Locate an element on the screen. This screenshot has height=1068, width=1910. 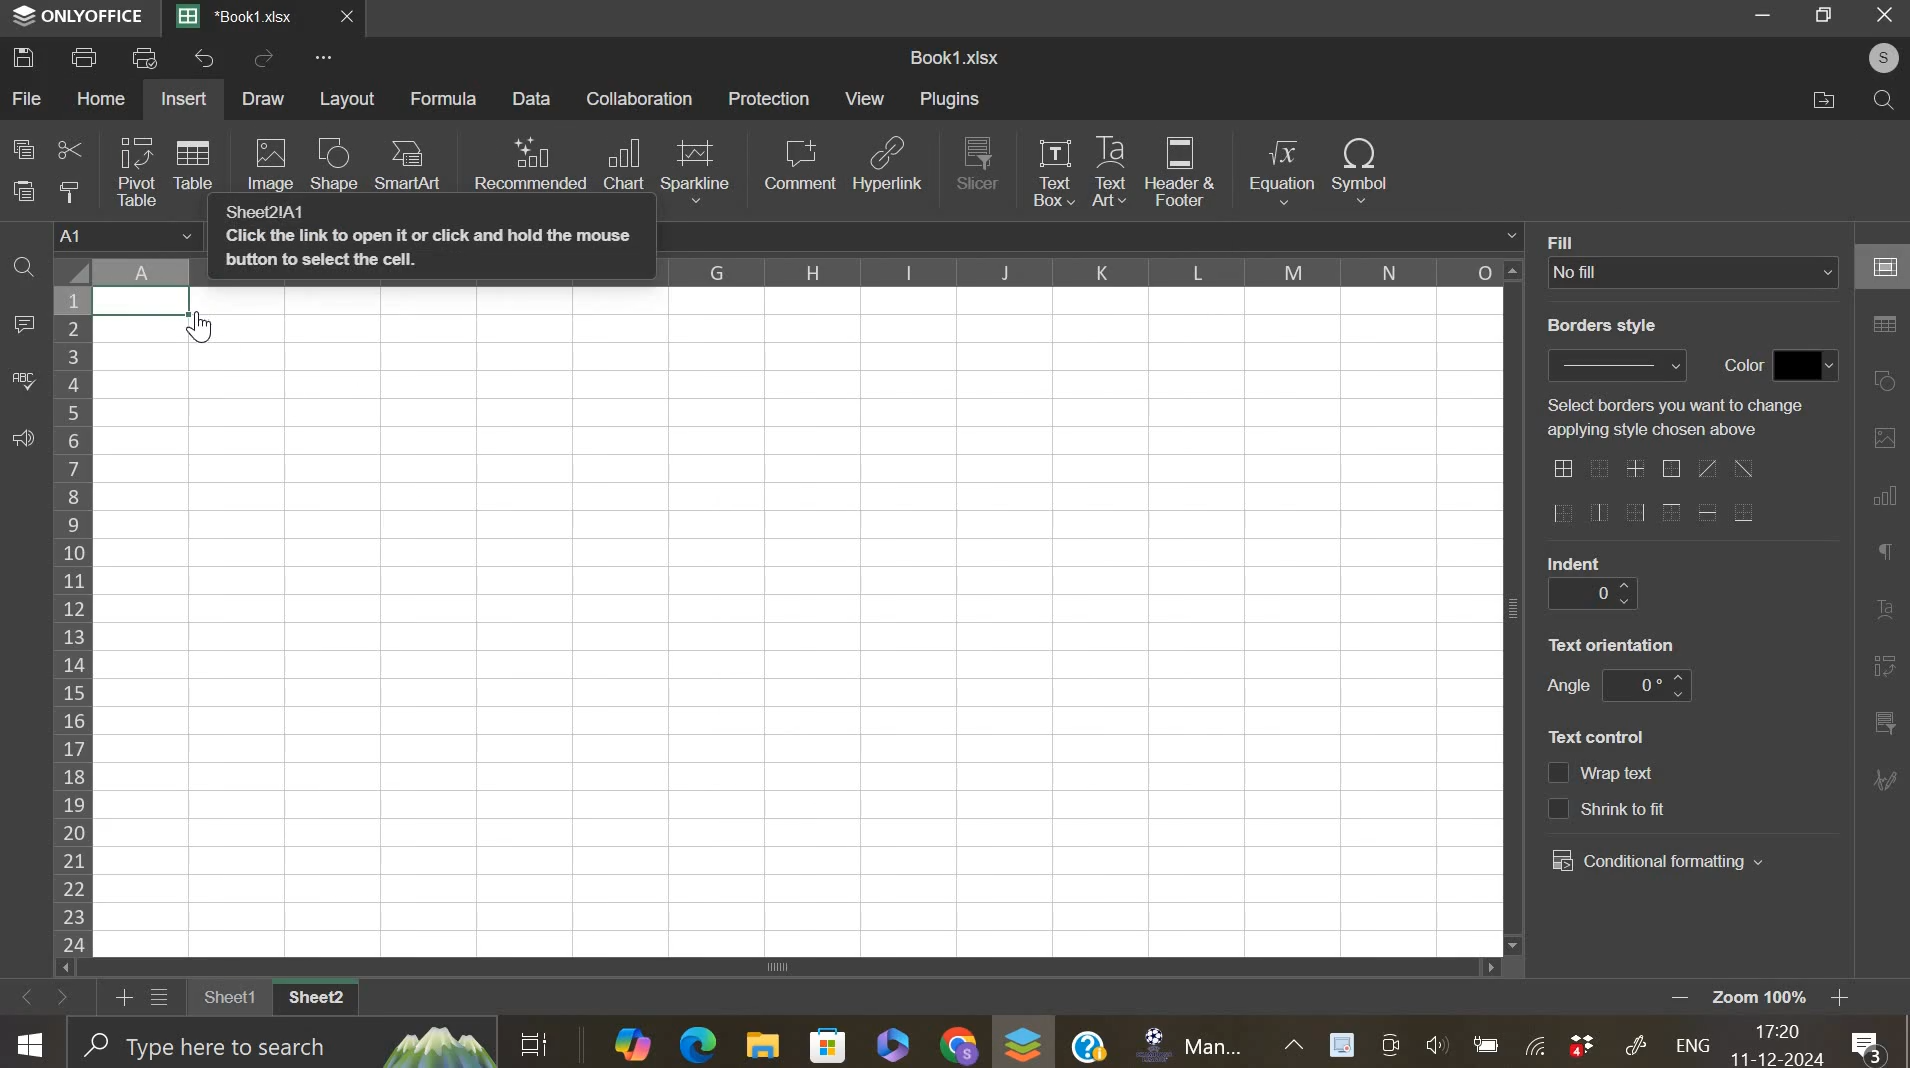
print is located at coordinates (85, 56).